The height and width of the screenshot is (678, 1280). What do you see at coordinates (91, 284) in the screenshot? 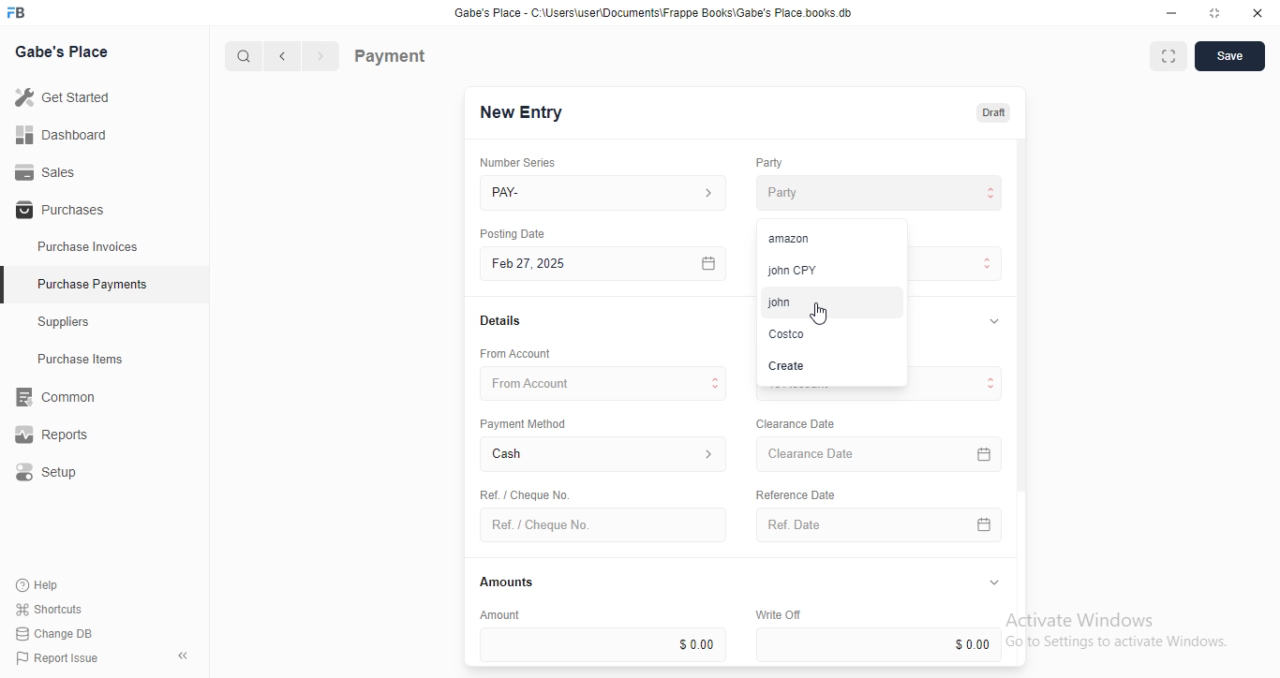
I see `Purchase Payments` at bounding box center [91, 284].